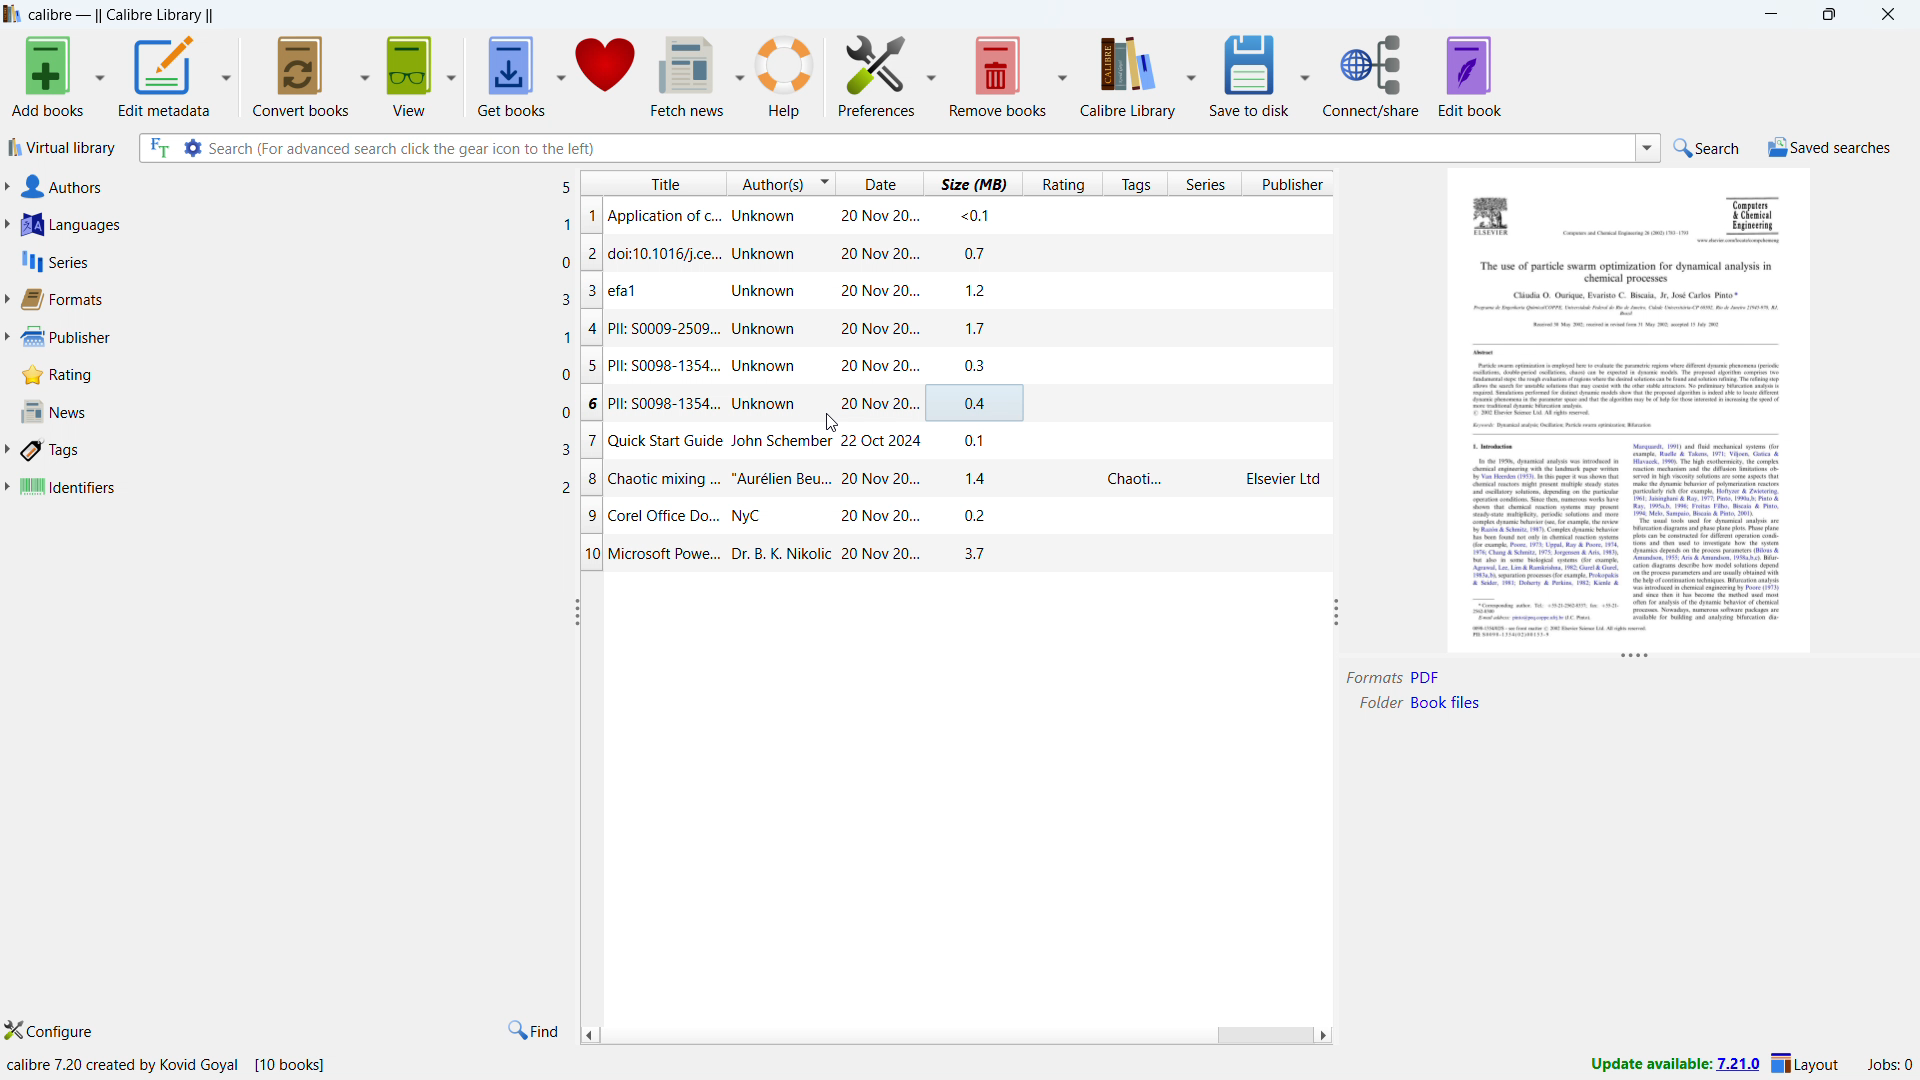 The width and height of the screenshot is (1920, 1080). Describe the element at coordinates (738, 72) in the screenshot. I see `fetch news options` at that location.